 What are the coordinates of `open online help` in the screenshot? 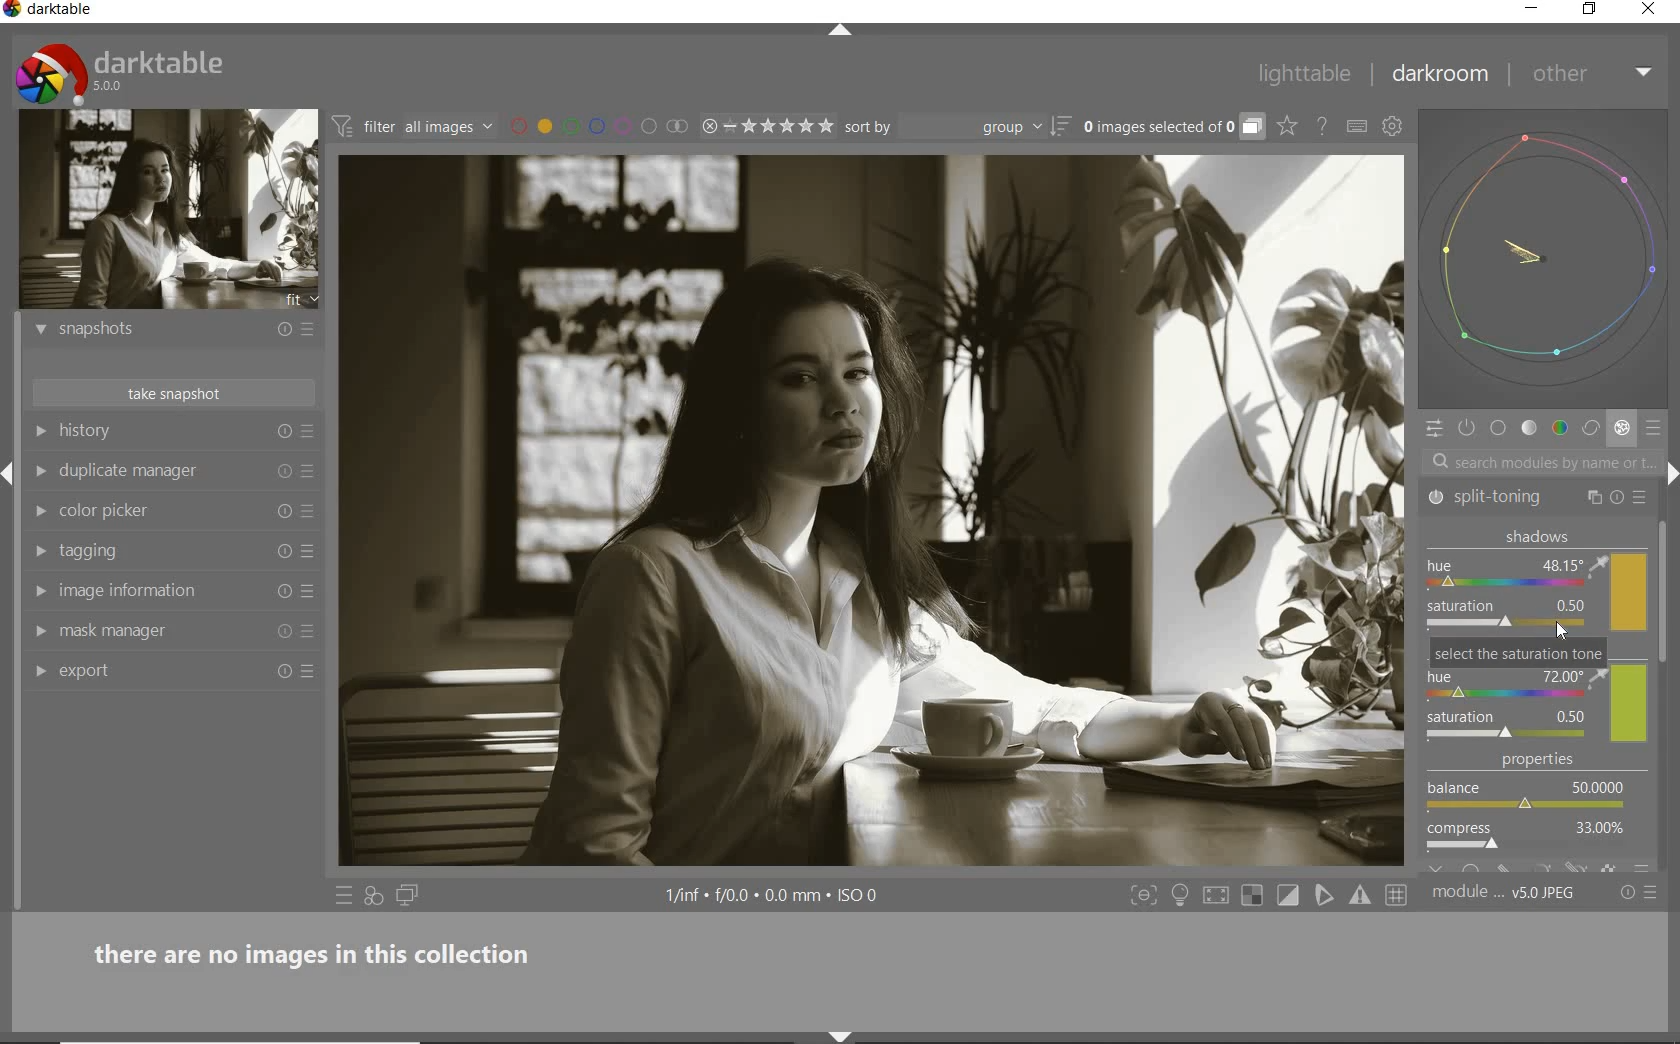 It's located at (1322, 125).